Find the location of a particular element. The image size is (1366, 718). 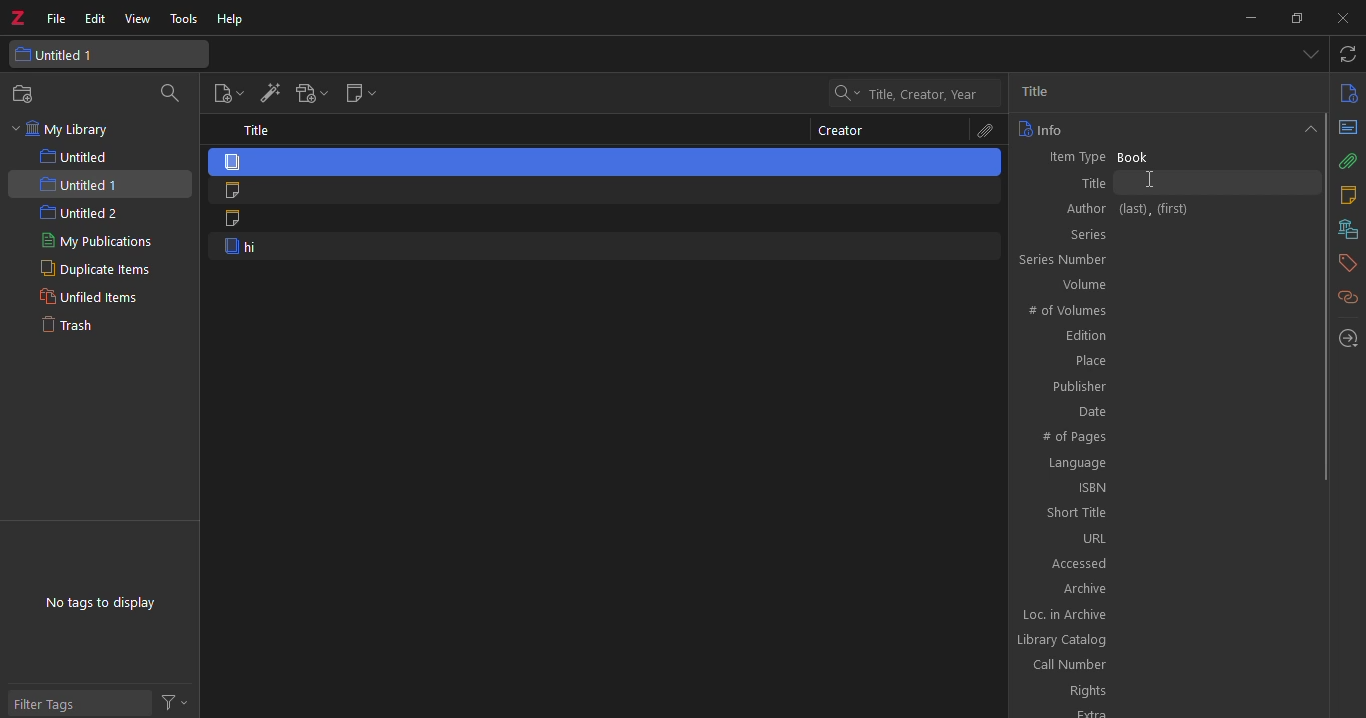

add item is located at coordinates (268, 95).